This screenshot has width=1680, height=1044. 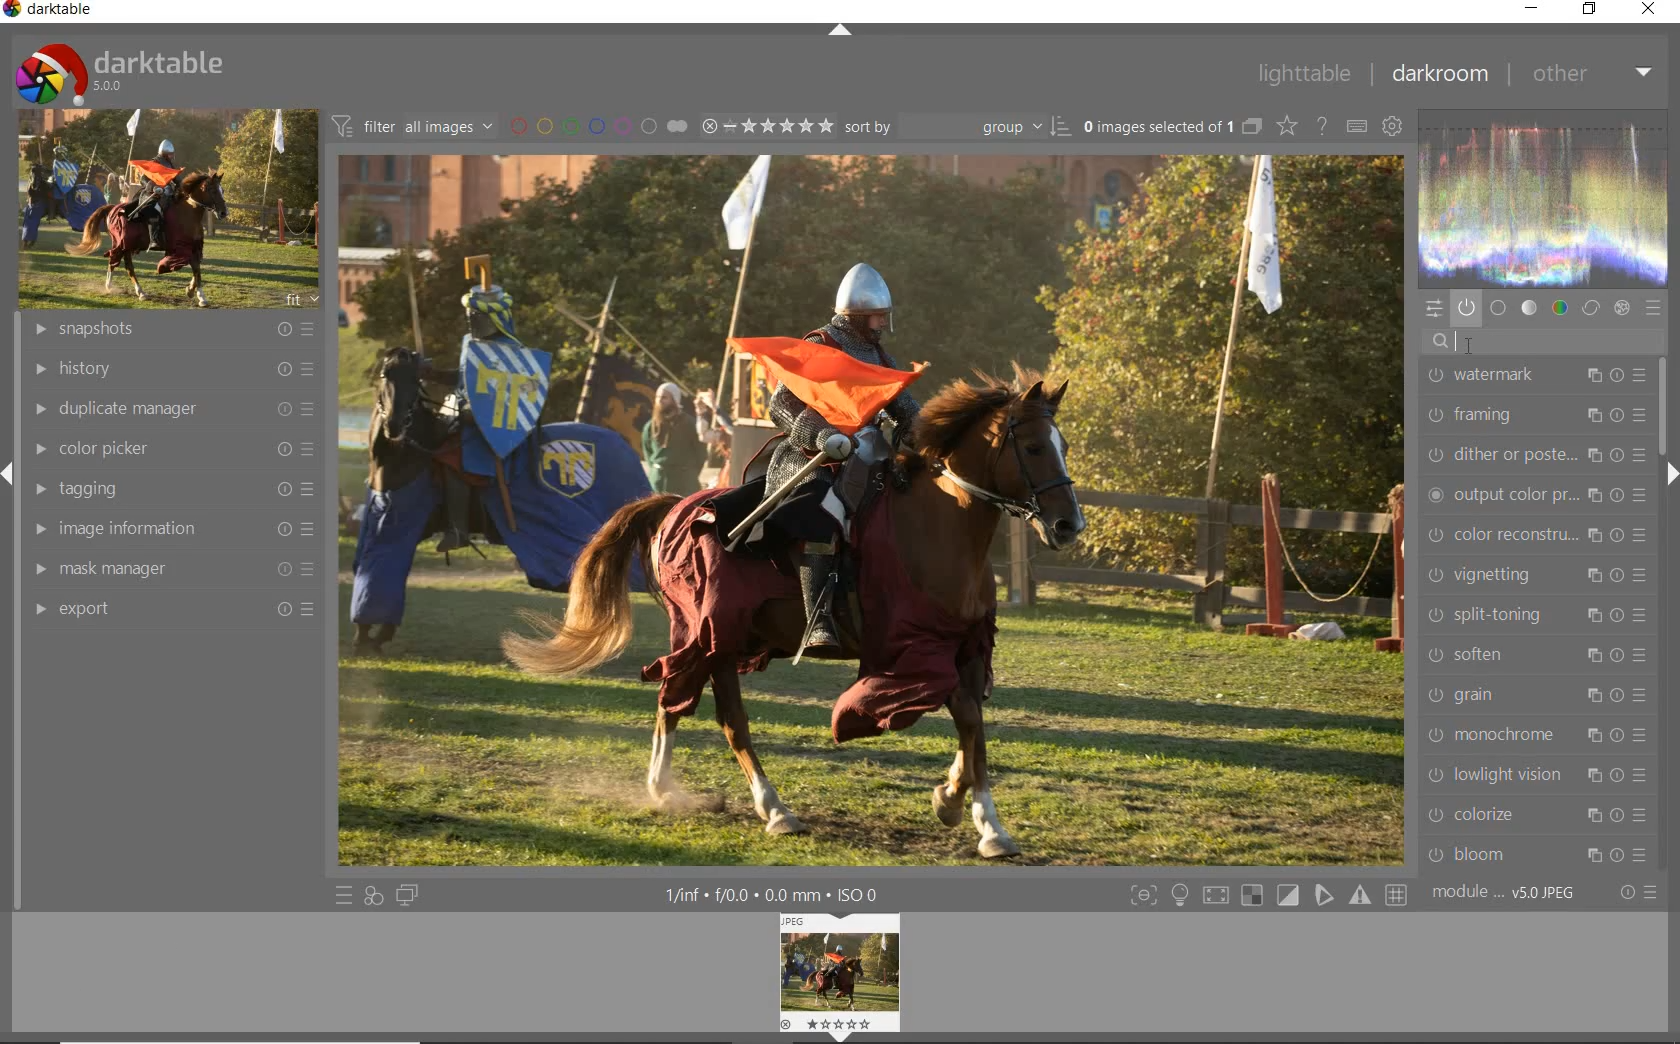 What do you see at coordinates (1466, 309) in the screenshot?
I see `show only active modules` at bounding box center [1466, 309].